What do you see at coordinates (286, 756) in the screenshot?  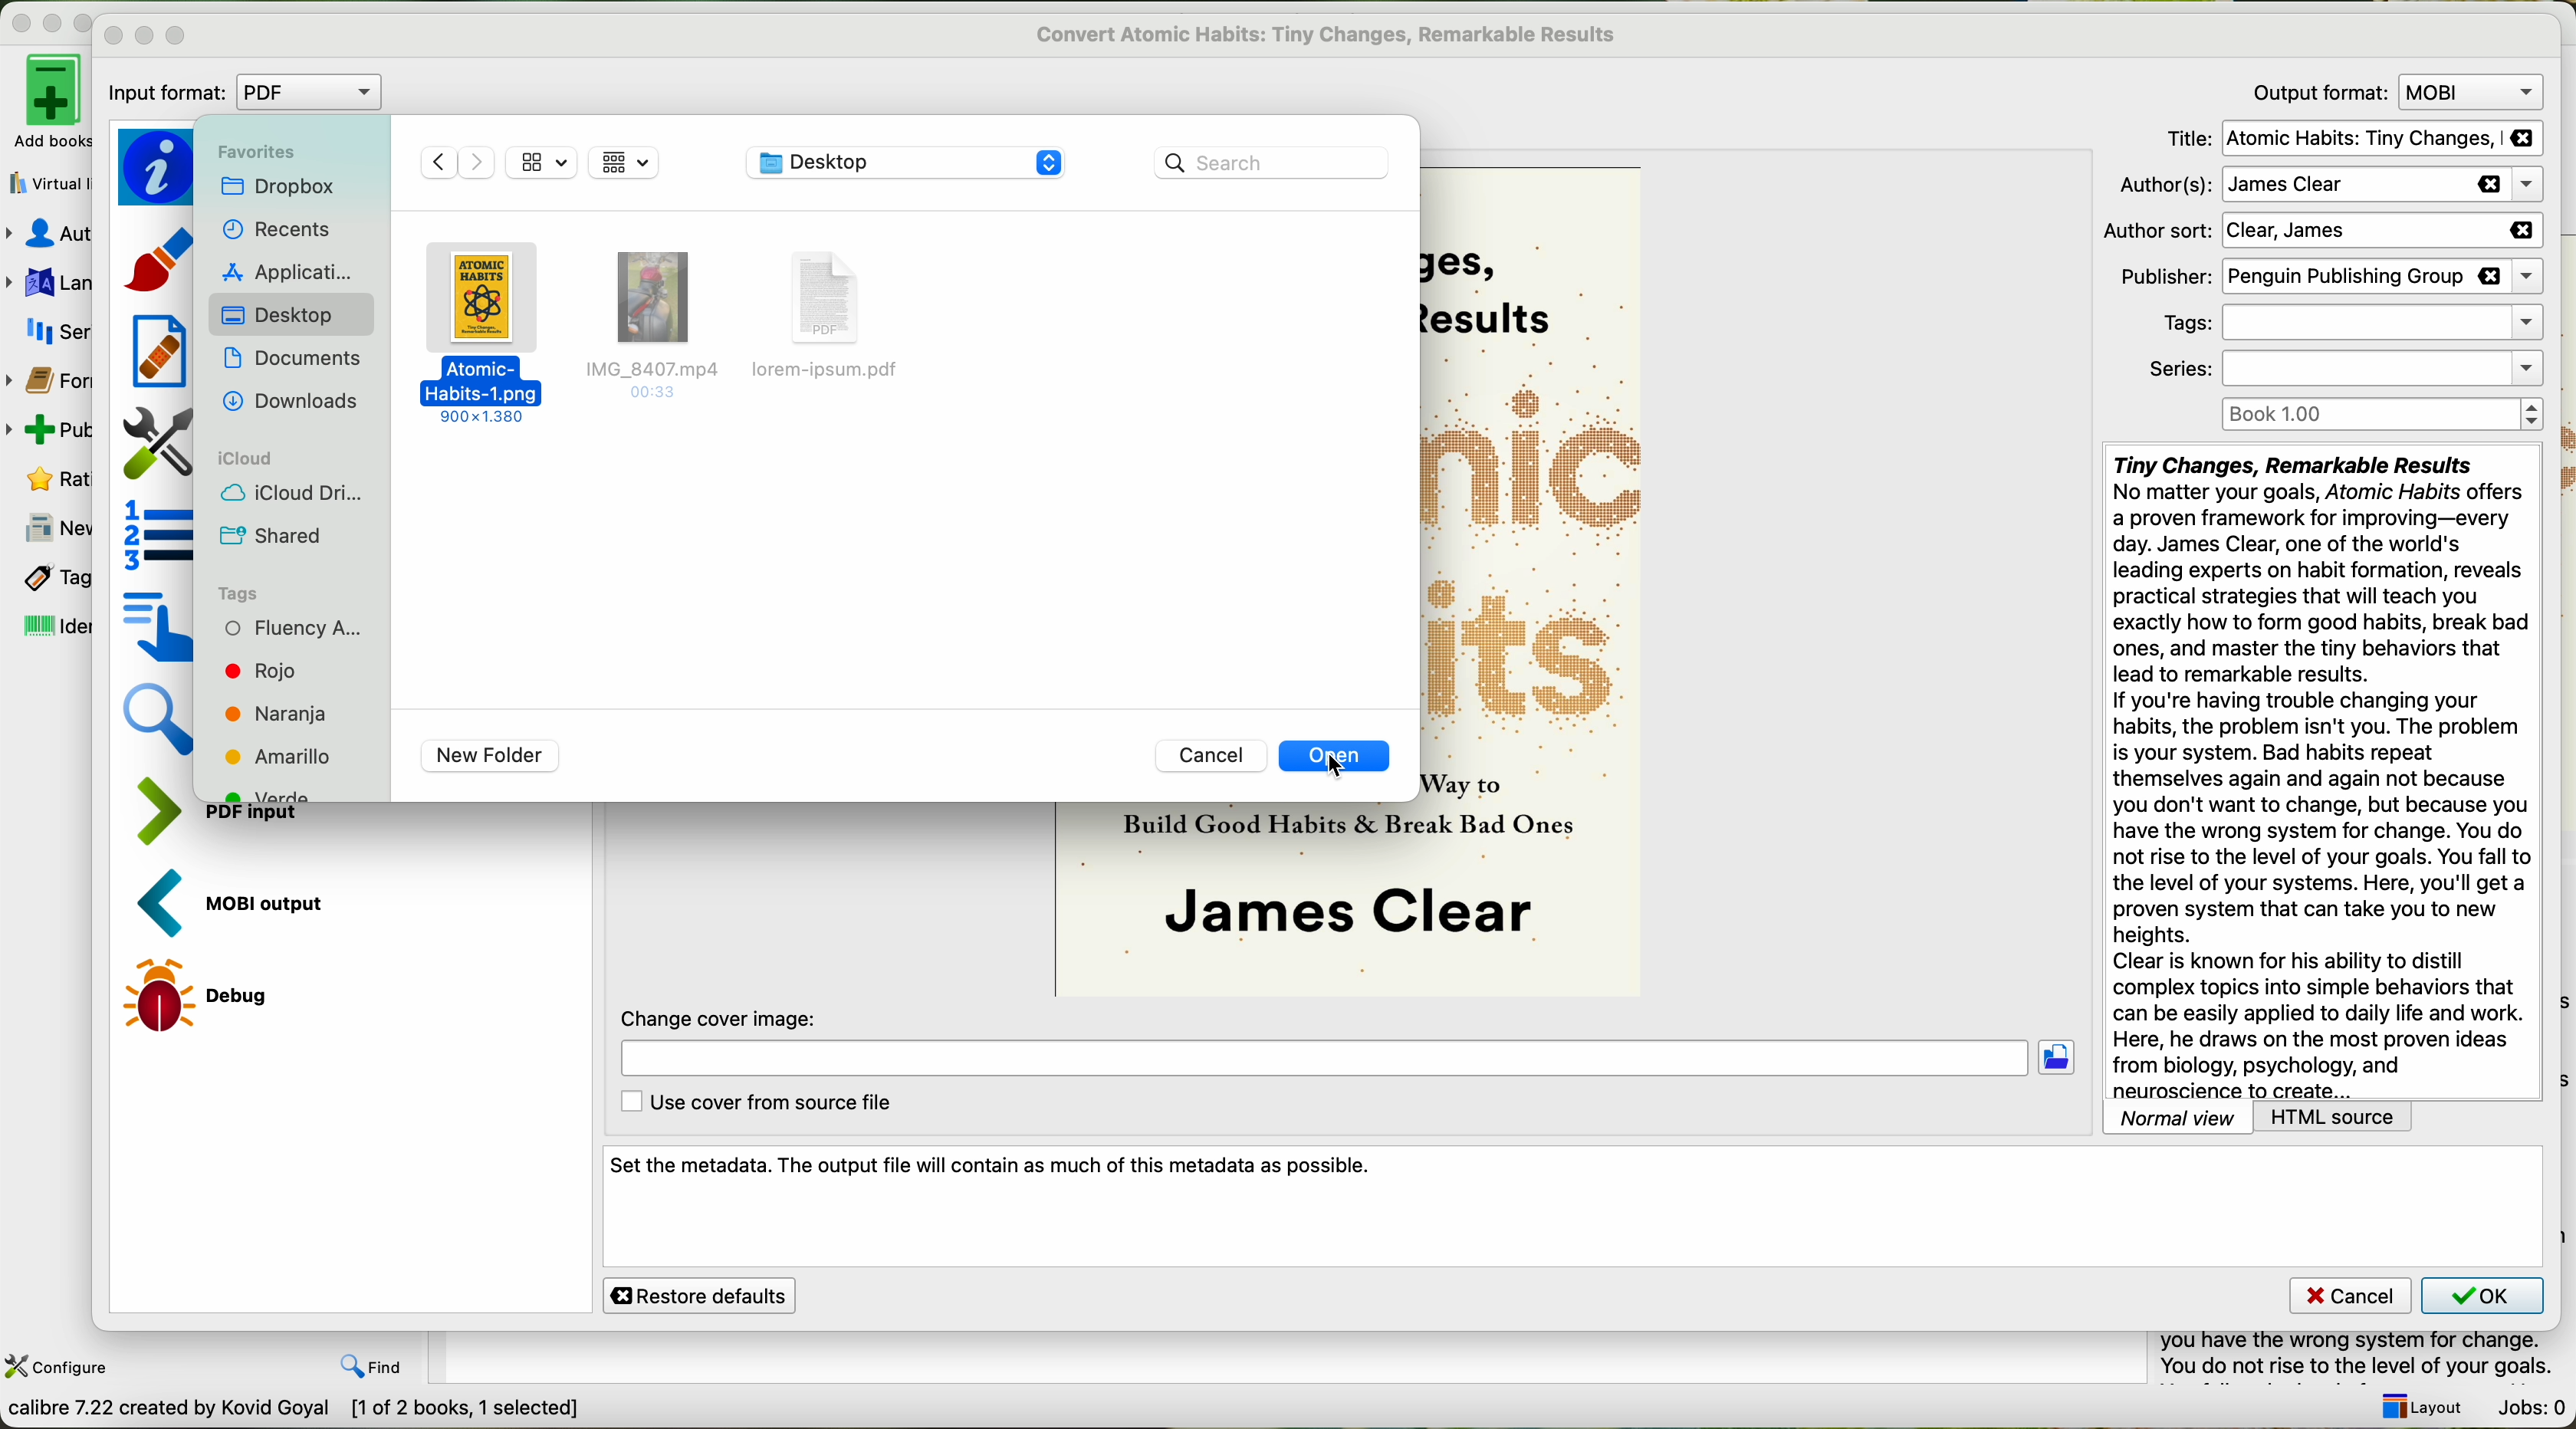 I see `yellow tag` at bounding box center [286, 756].